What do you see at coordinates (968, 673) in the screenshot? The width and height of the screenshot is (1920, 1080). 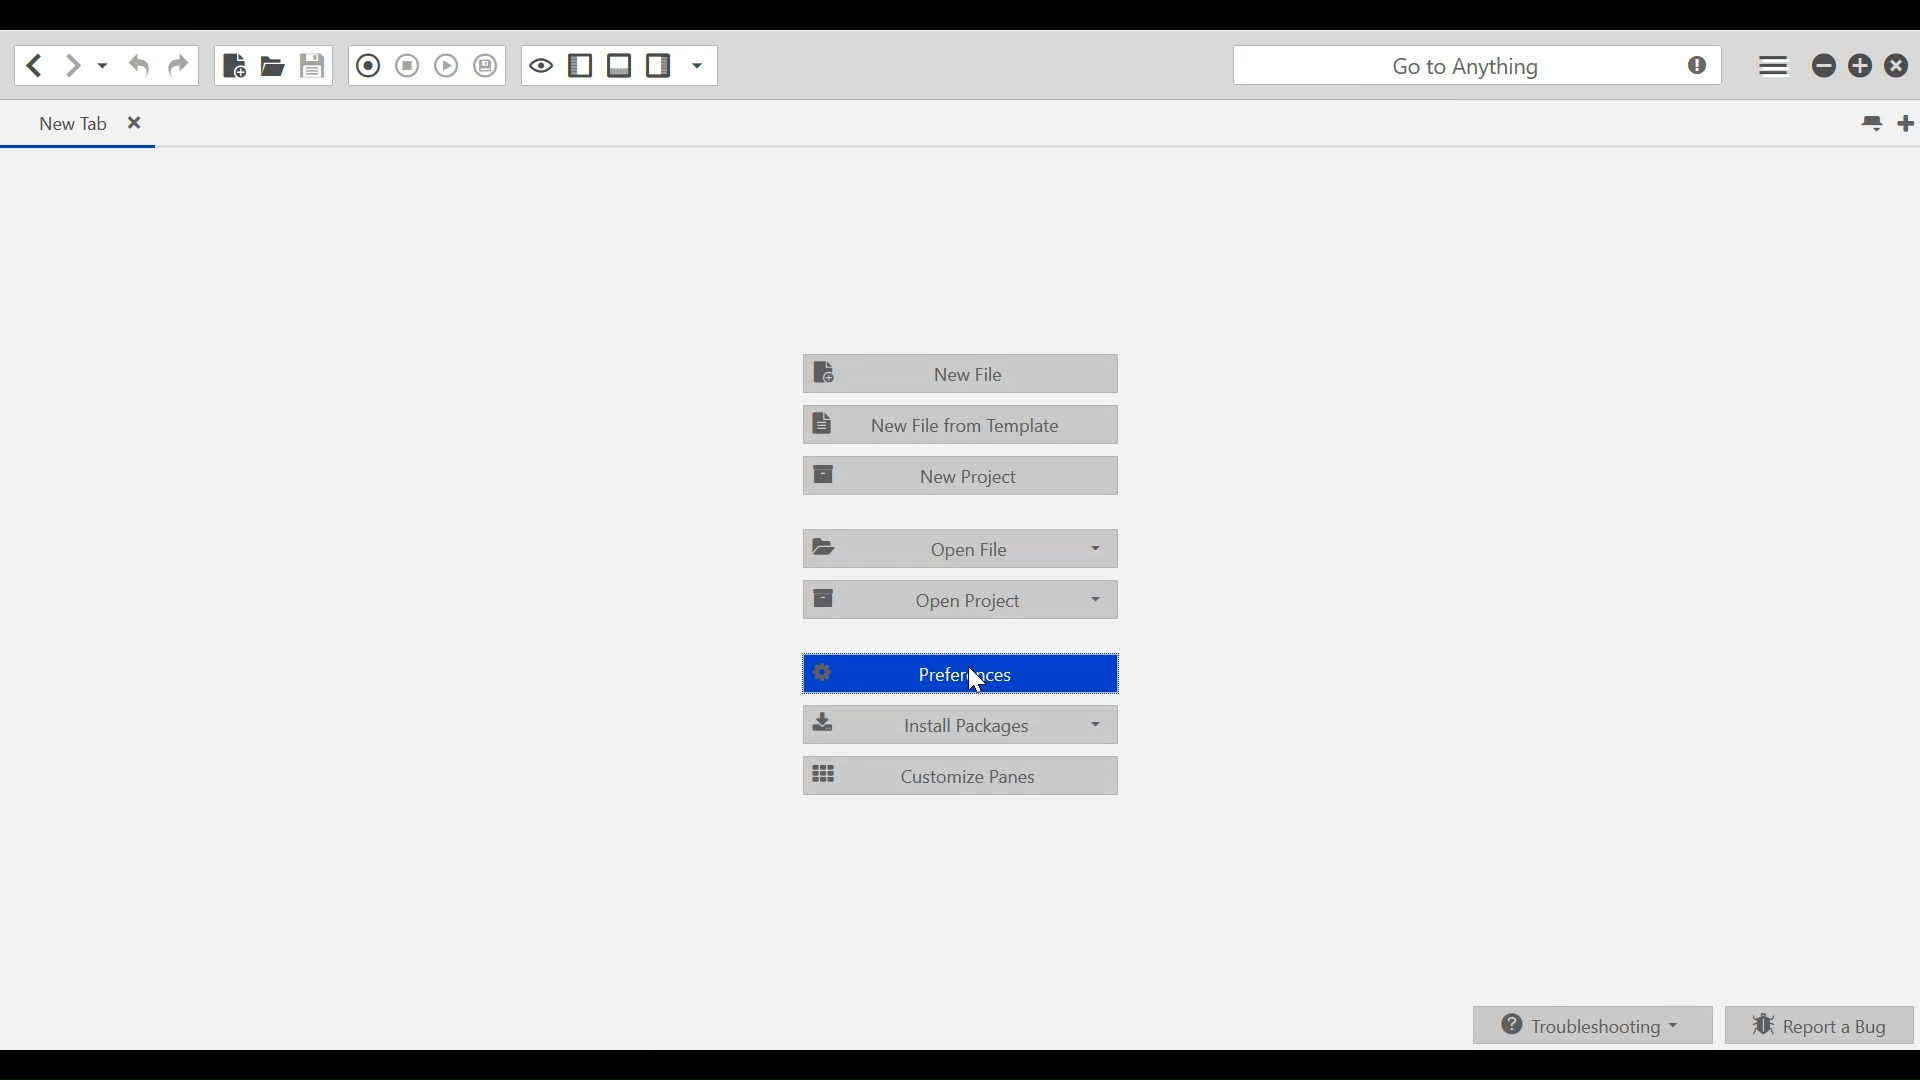 I see `Preferences` at bounding box center [968, 673].